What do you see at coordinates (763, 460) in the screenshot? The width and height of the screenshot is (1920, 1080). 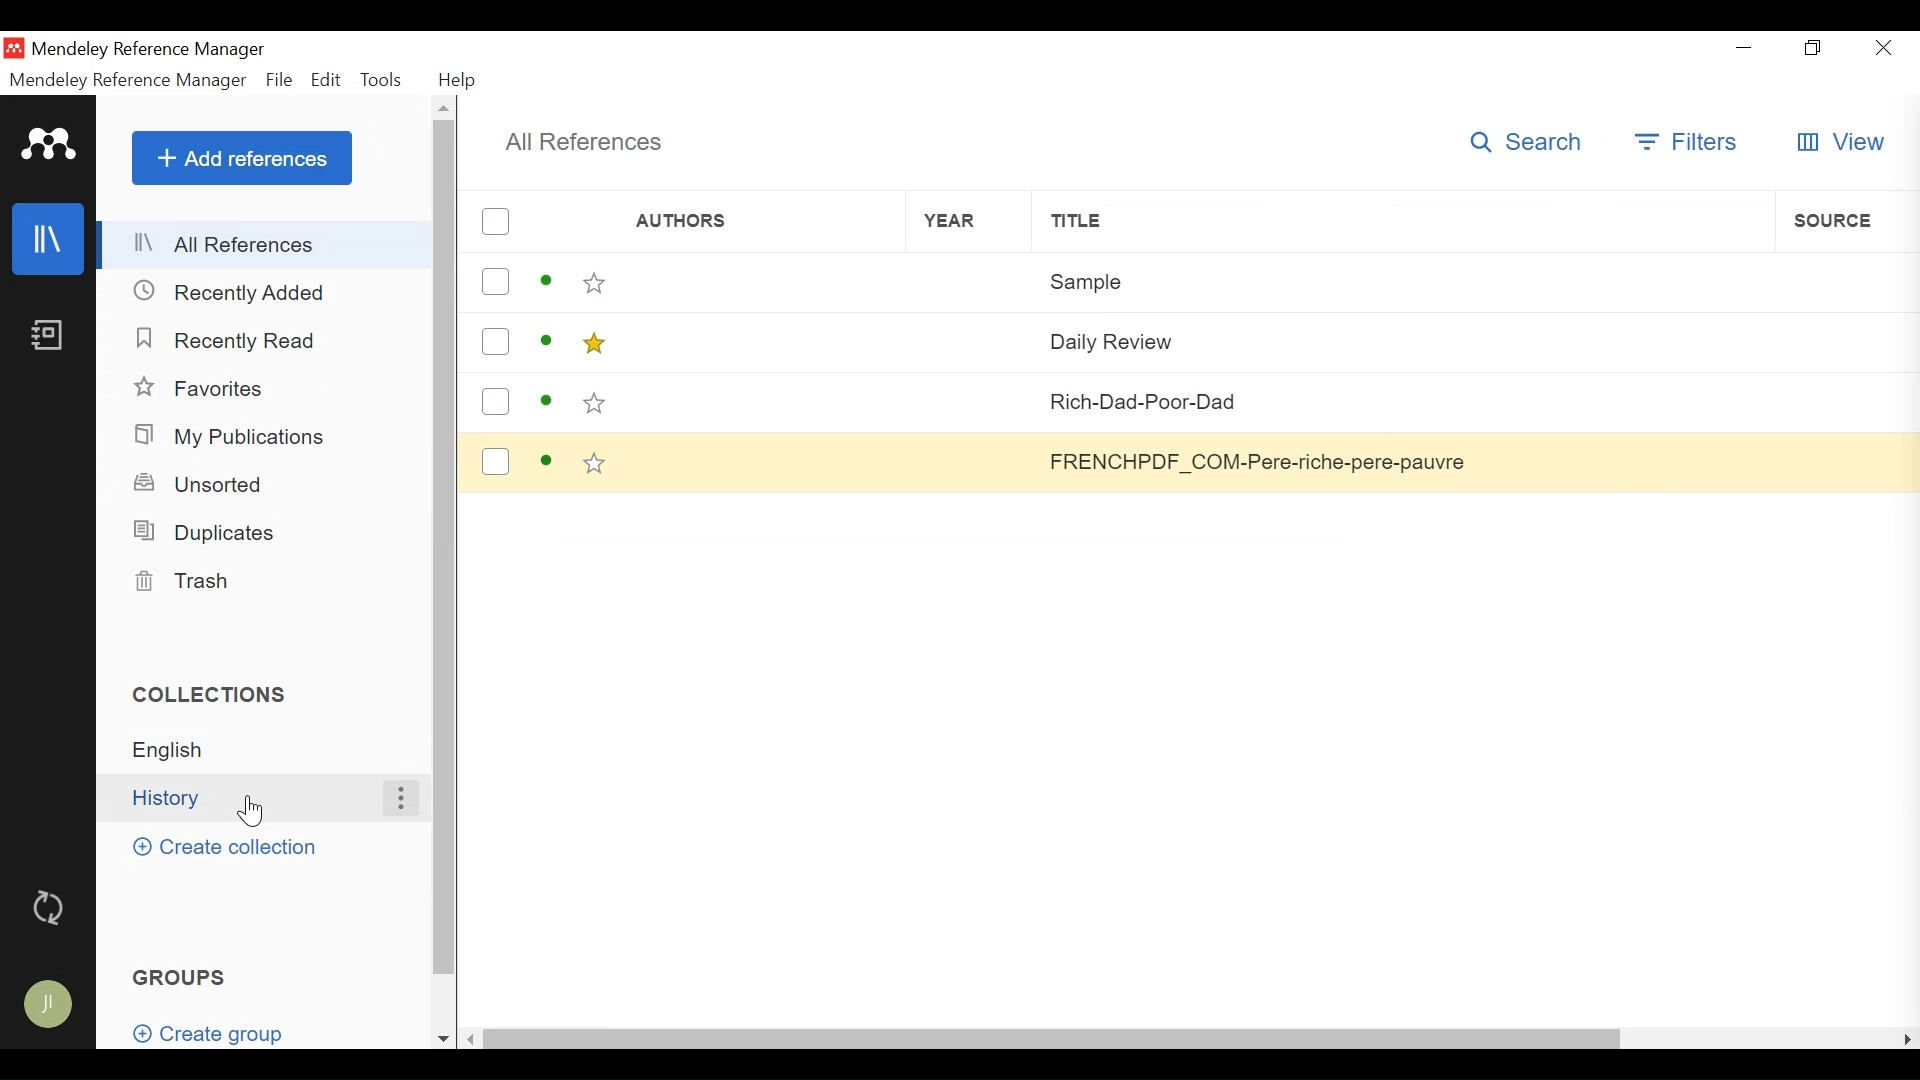 I see `Authors` at bounding box center [763, 460].